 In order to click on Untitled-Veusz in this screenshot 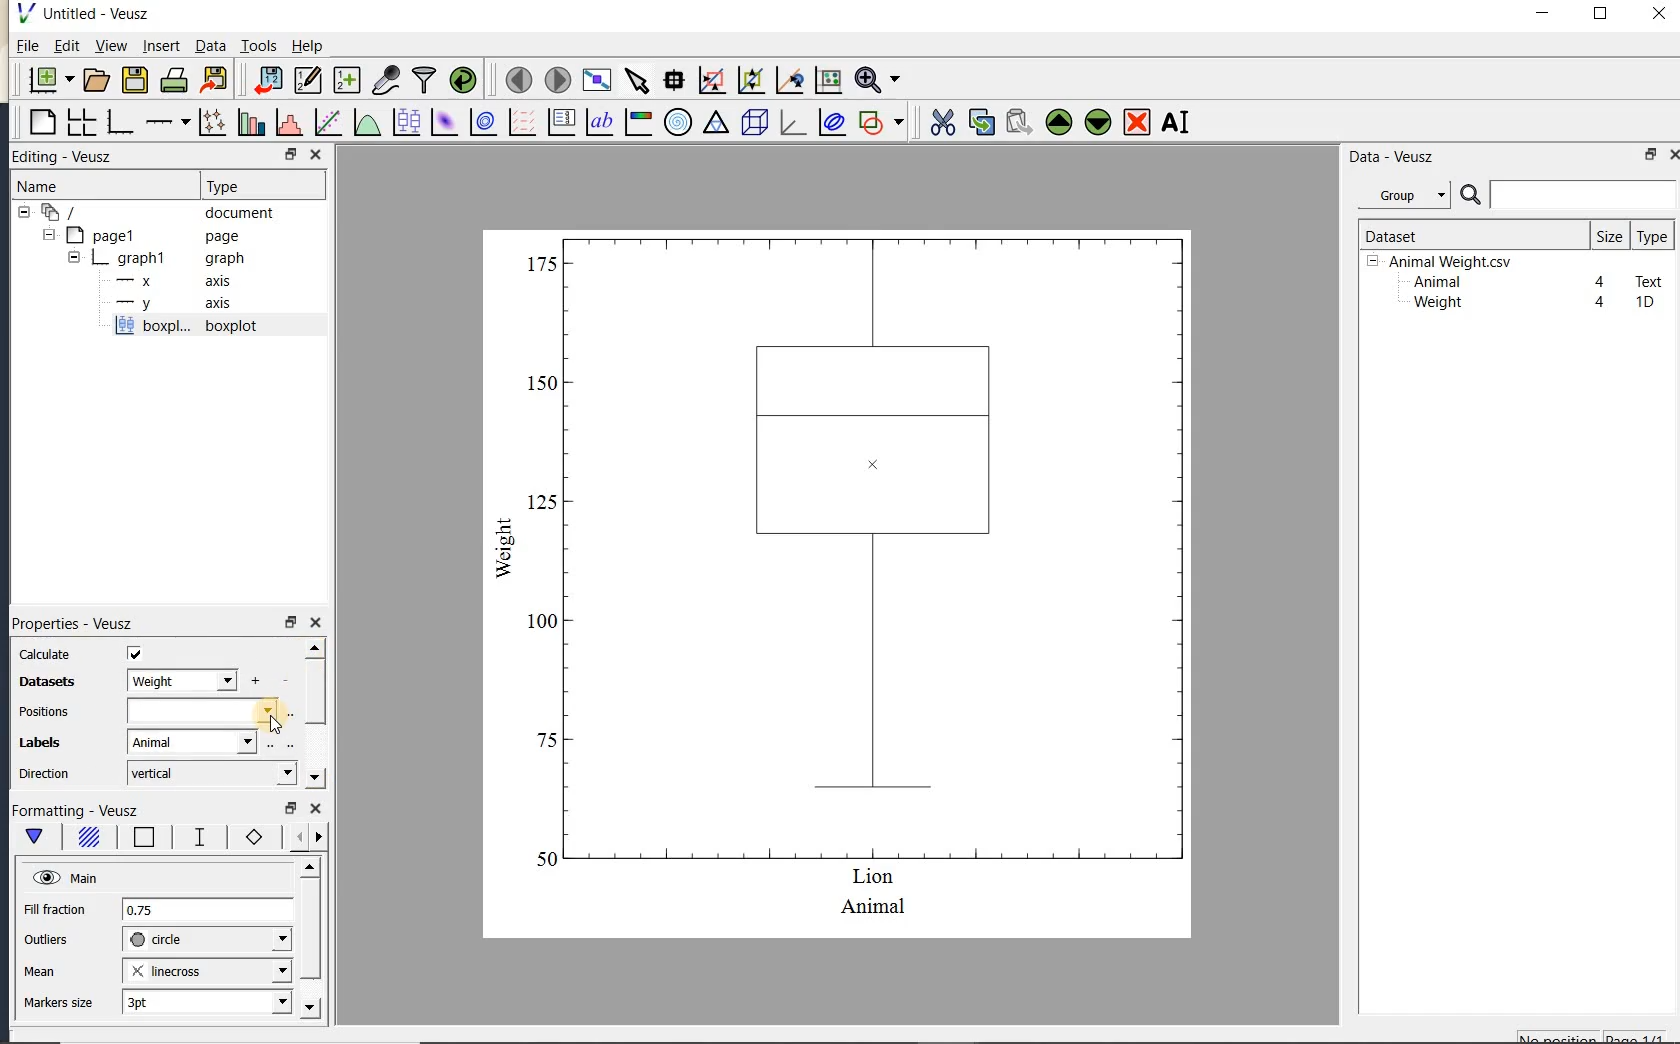, I will do `click(89, 14)`.